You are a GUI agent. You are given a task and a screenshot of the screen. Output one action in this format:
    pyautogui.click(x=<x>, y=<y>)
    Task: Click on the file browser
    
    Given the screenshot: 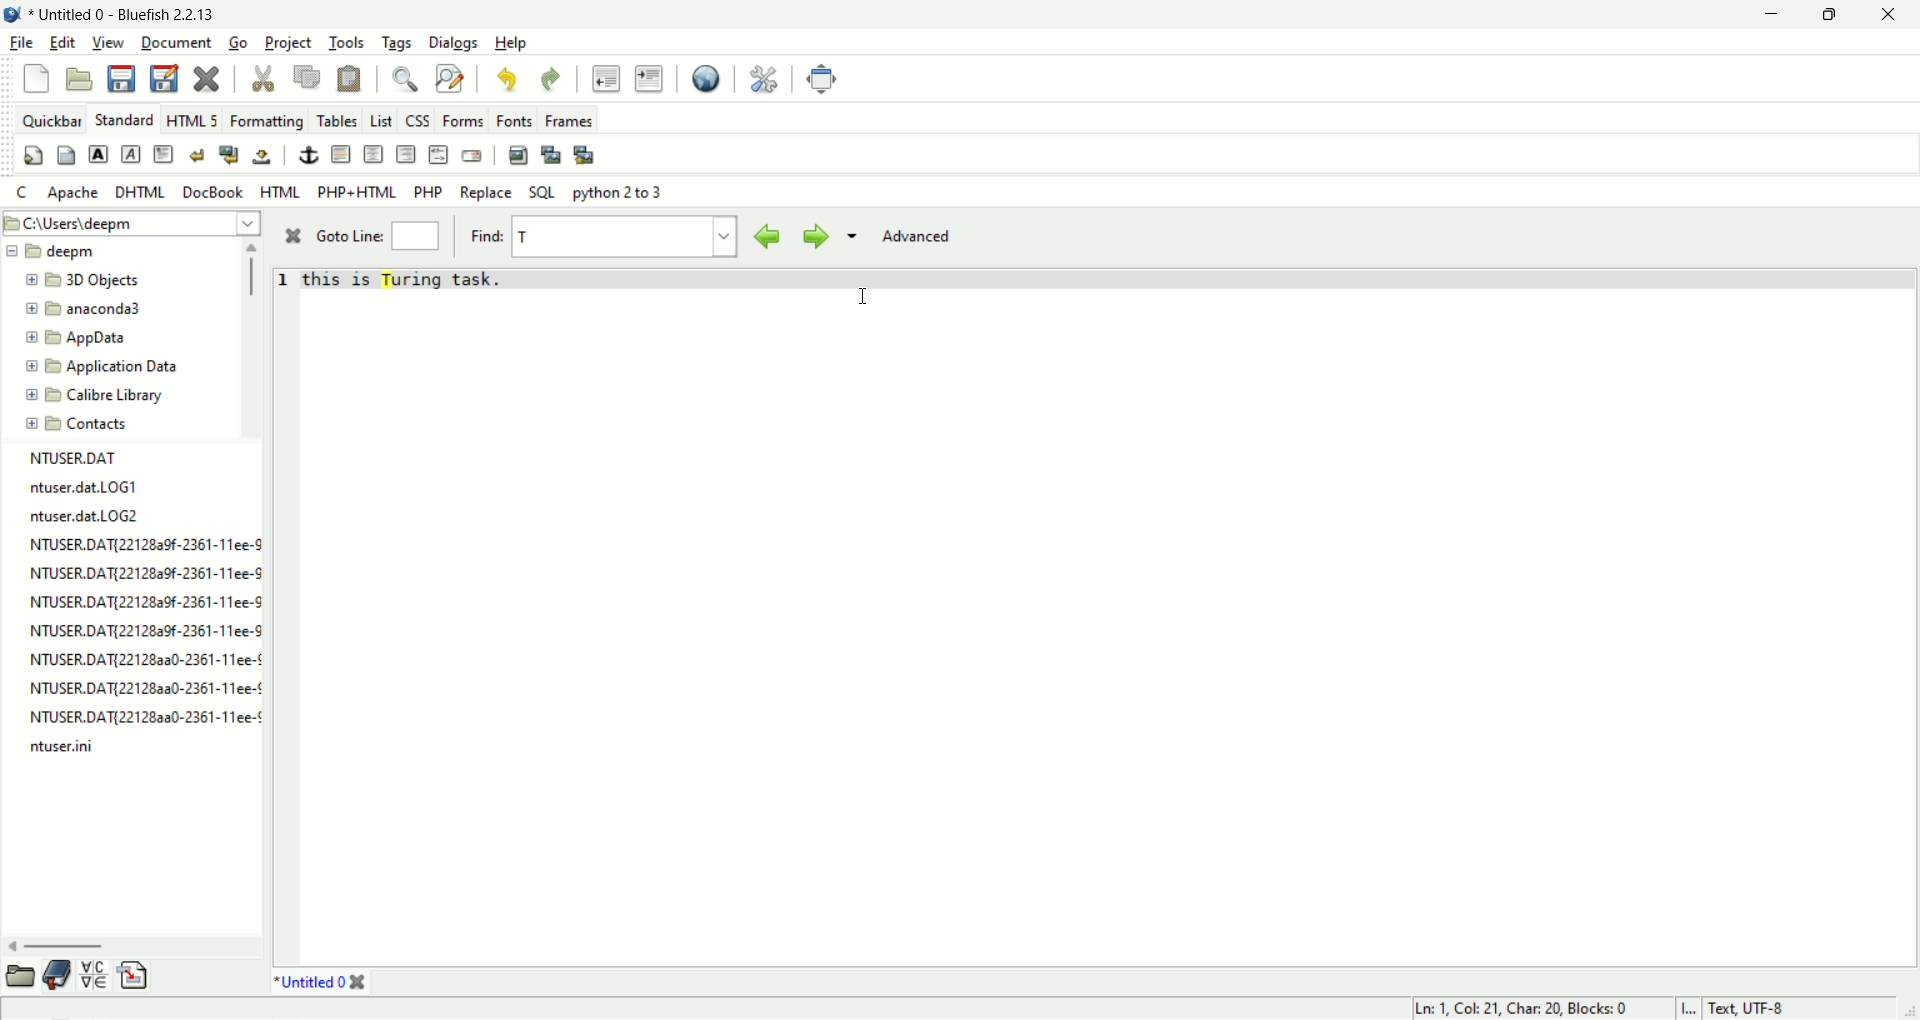 What is the action you would take?
    pyautogui.click(x=19, y=974)
    